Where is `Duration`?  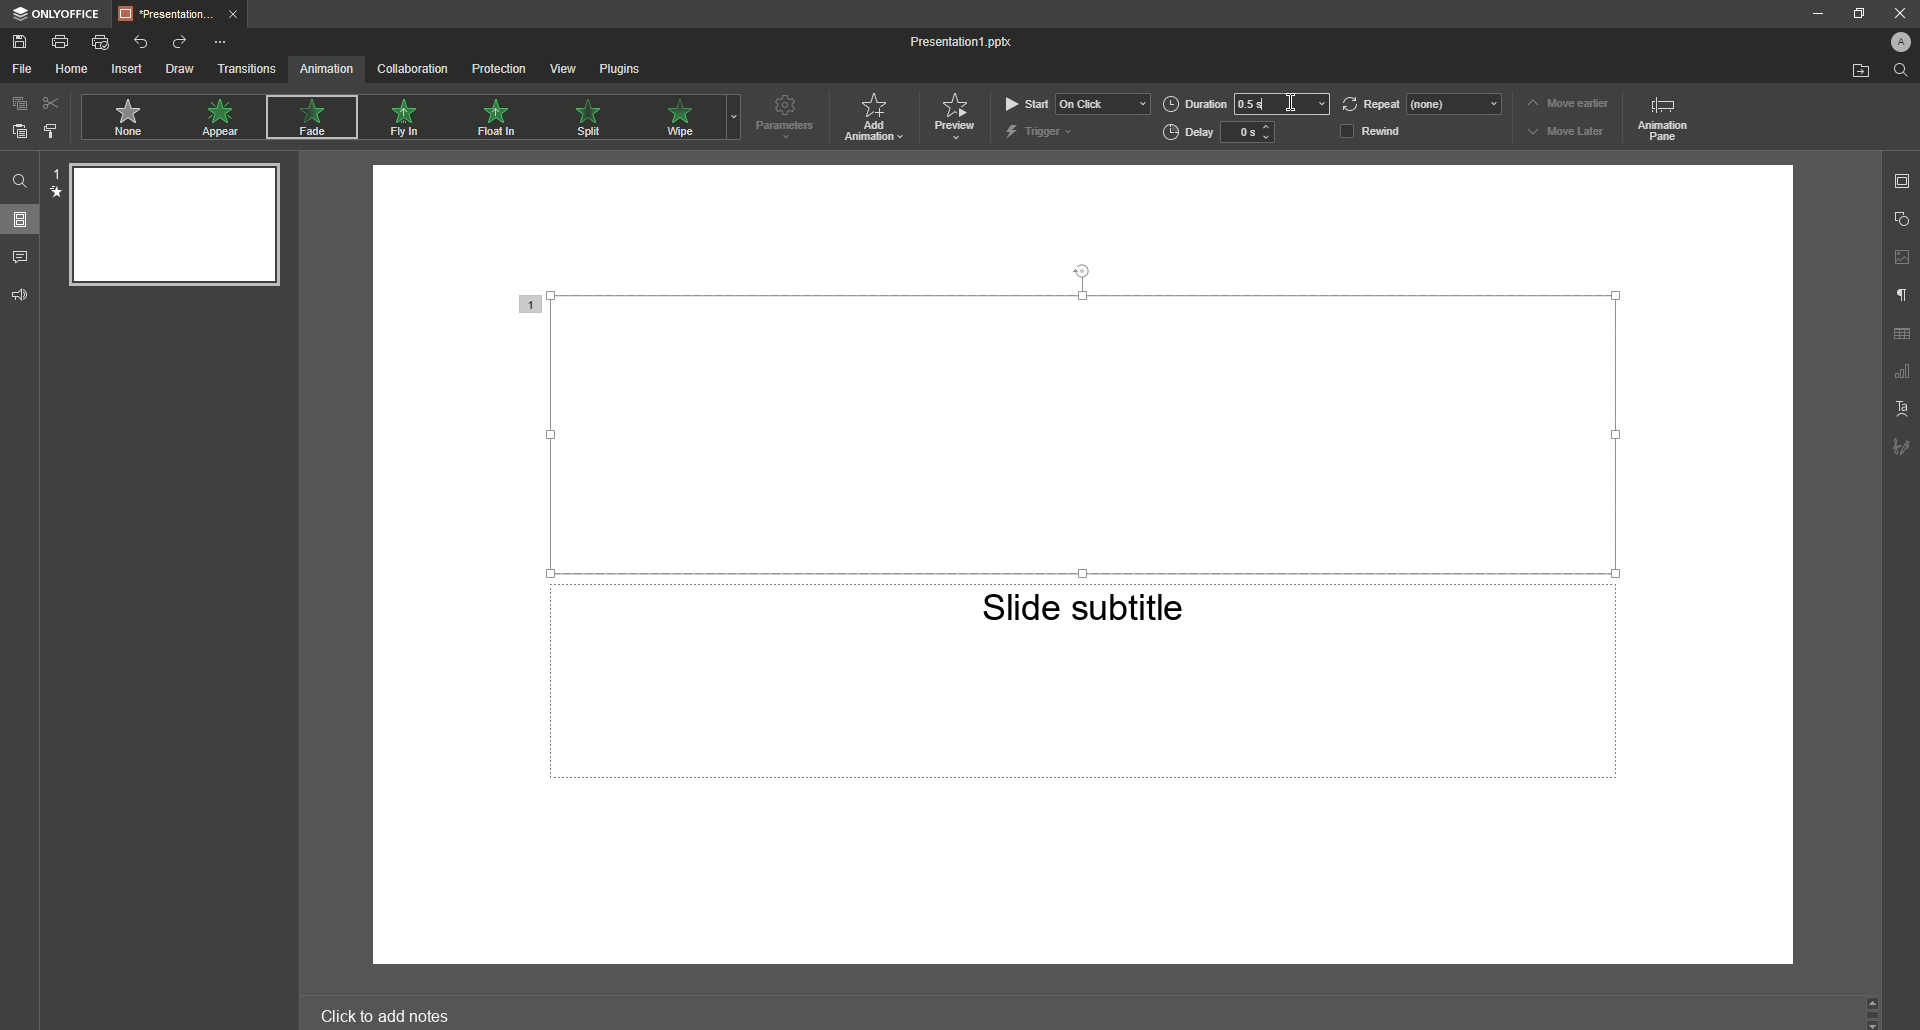
Duration is located at coordinates (1245, 103).